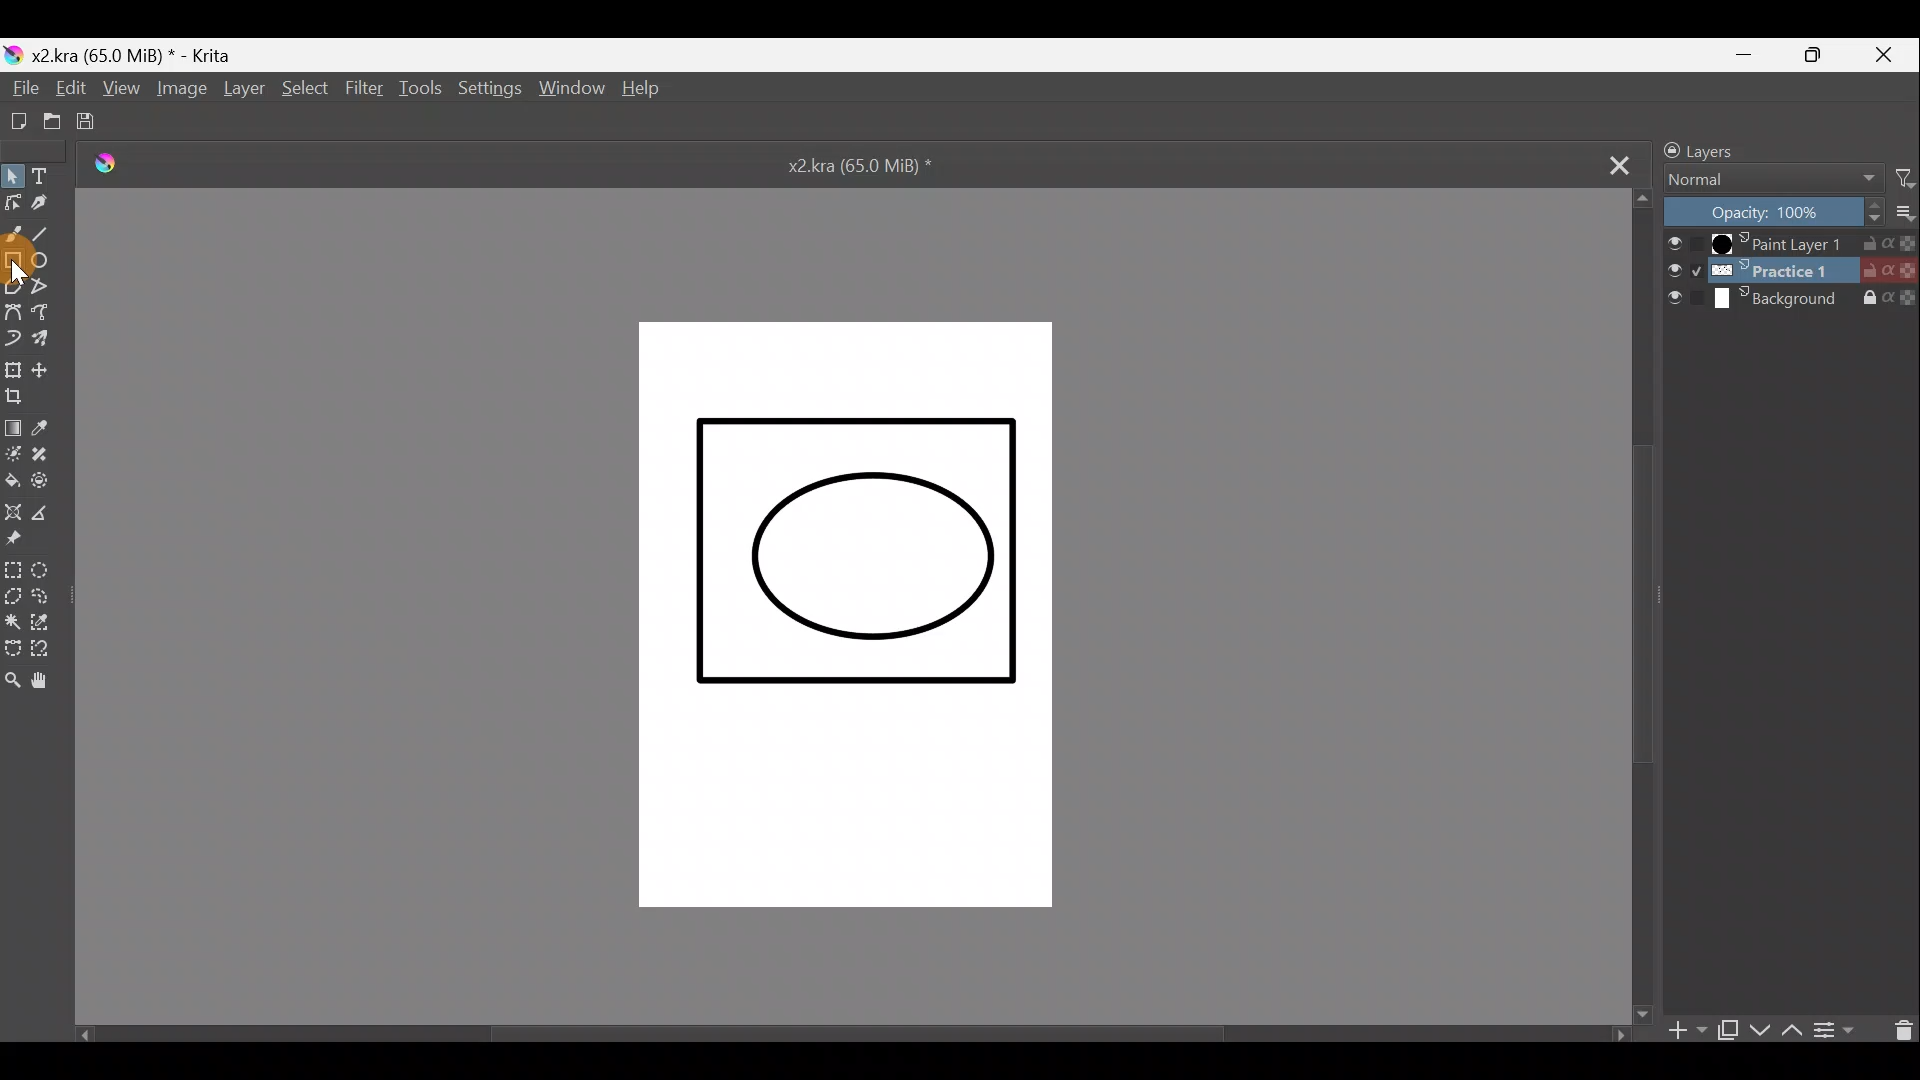 Image resolution: width=1920 pixels, height=1080 pixels. What do you see at coordinates (14, 509) in the screenshot?
I see `Assistant tool` at bounding box center [14, 509].